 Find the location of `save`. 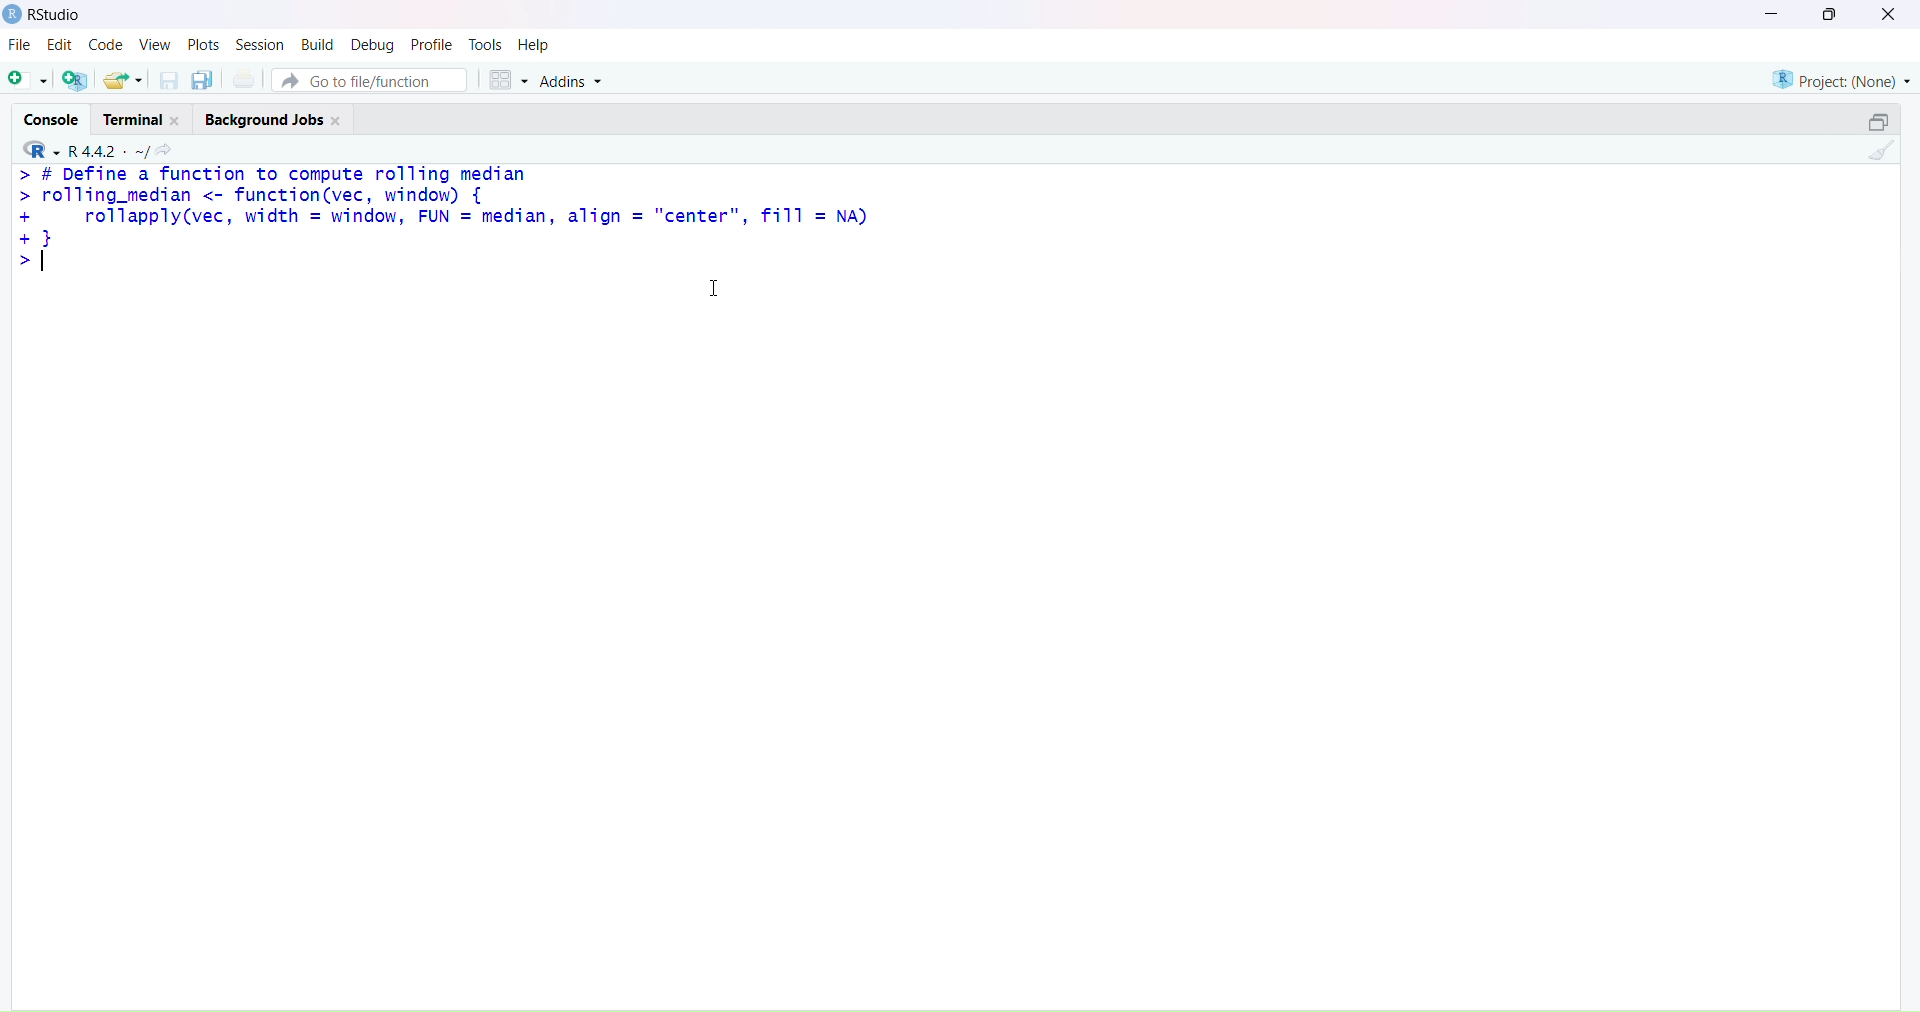

save is located at coordinates (172, 80).